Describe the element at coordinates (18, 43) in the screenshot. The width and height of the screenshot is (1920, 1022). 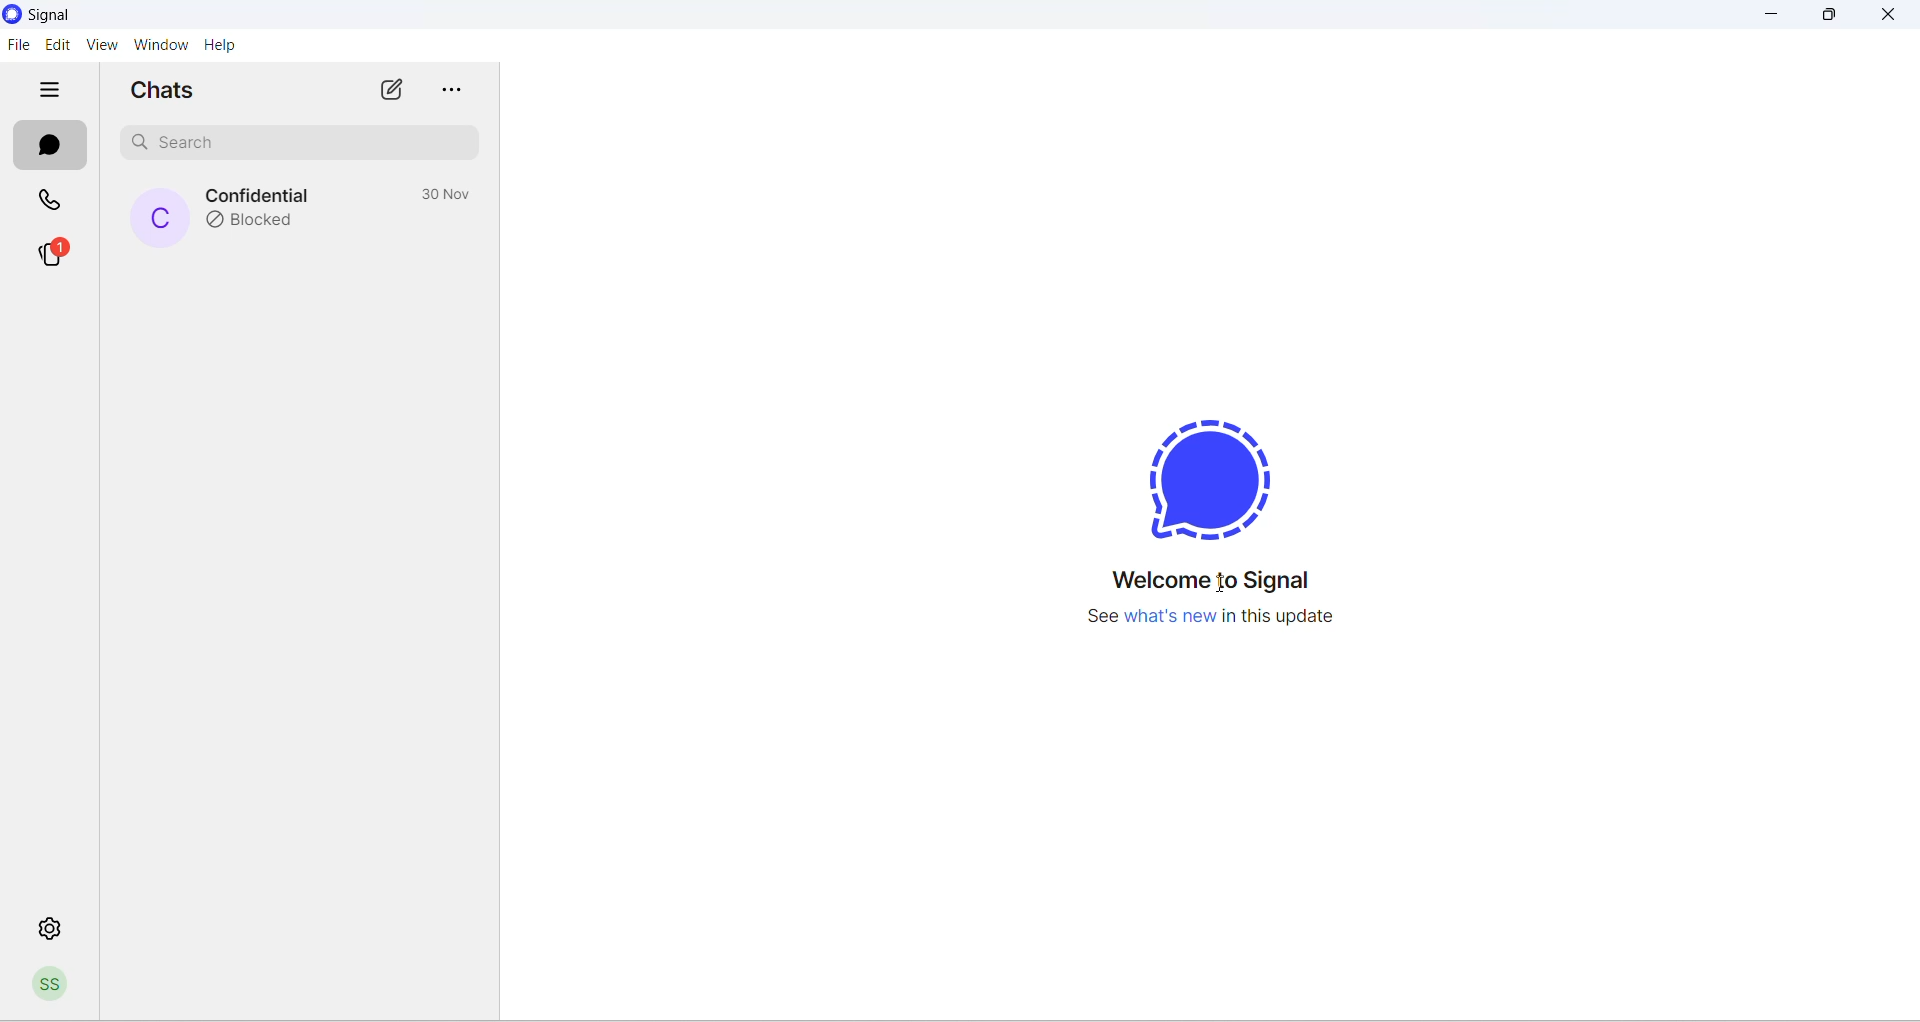
I see `file` at that location.